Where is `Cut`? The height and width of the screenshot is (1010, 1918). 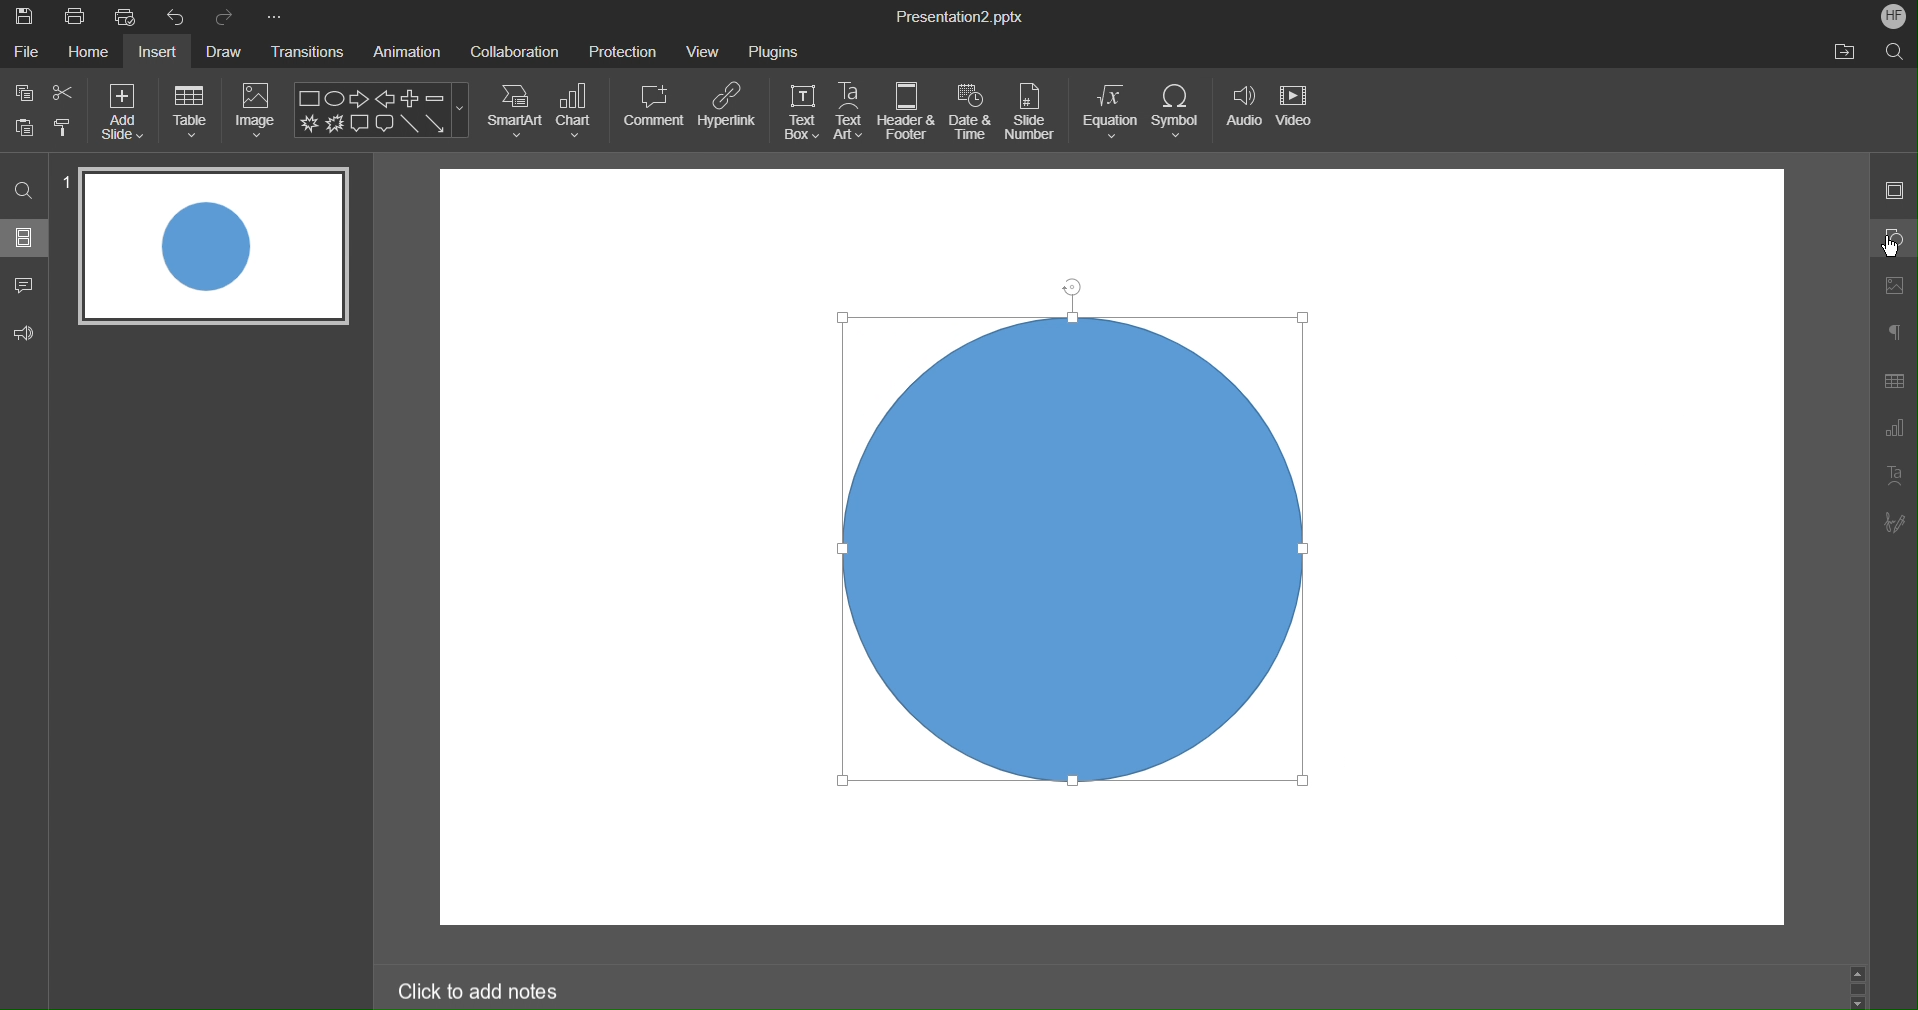 Cut is located at coordinates (65, 92).